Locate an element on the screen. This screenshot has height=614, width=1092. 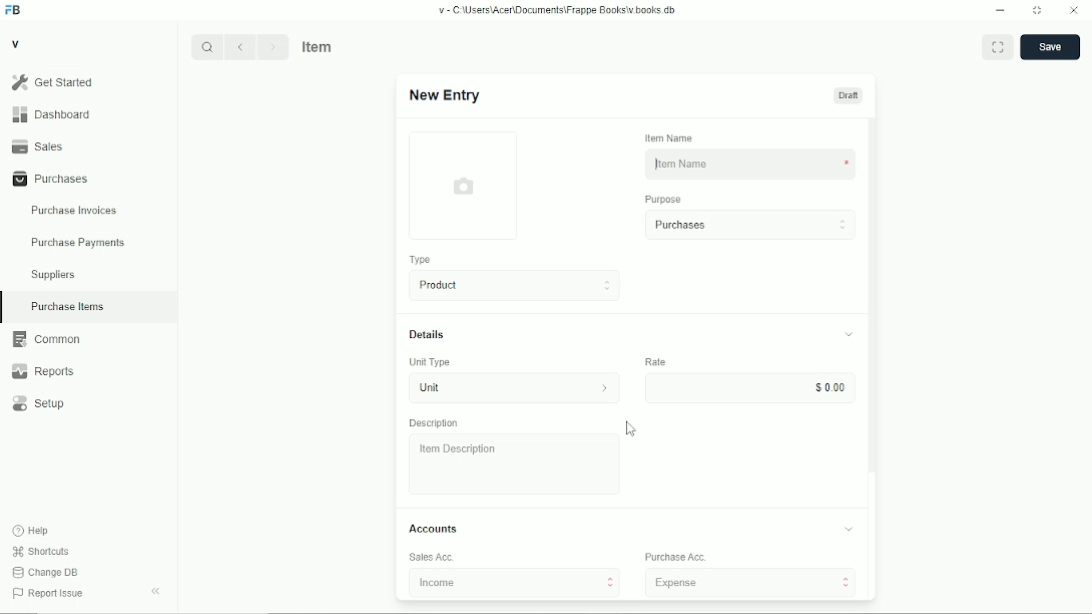
toggle collapse/expand is located at coordinates (850, 334).